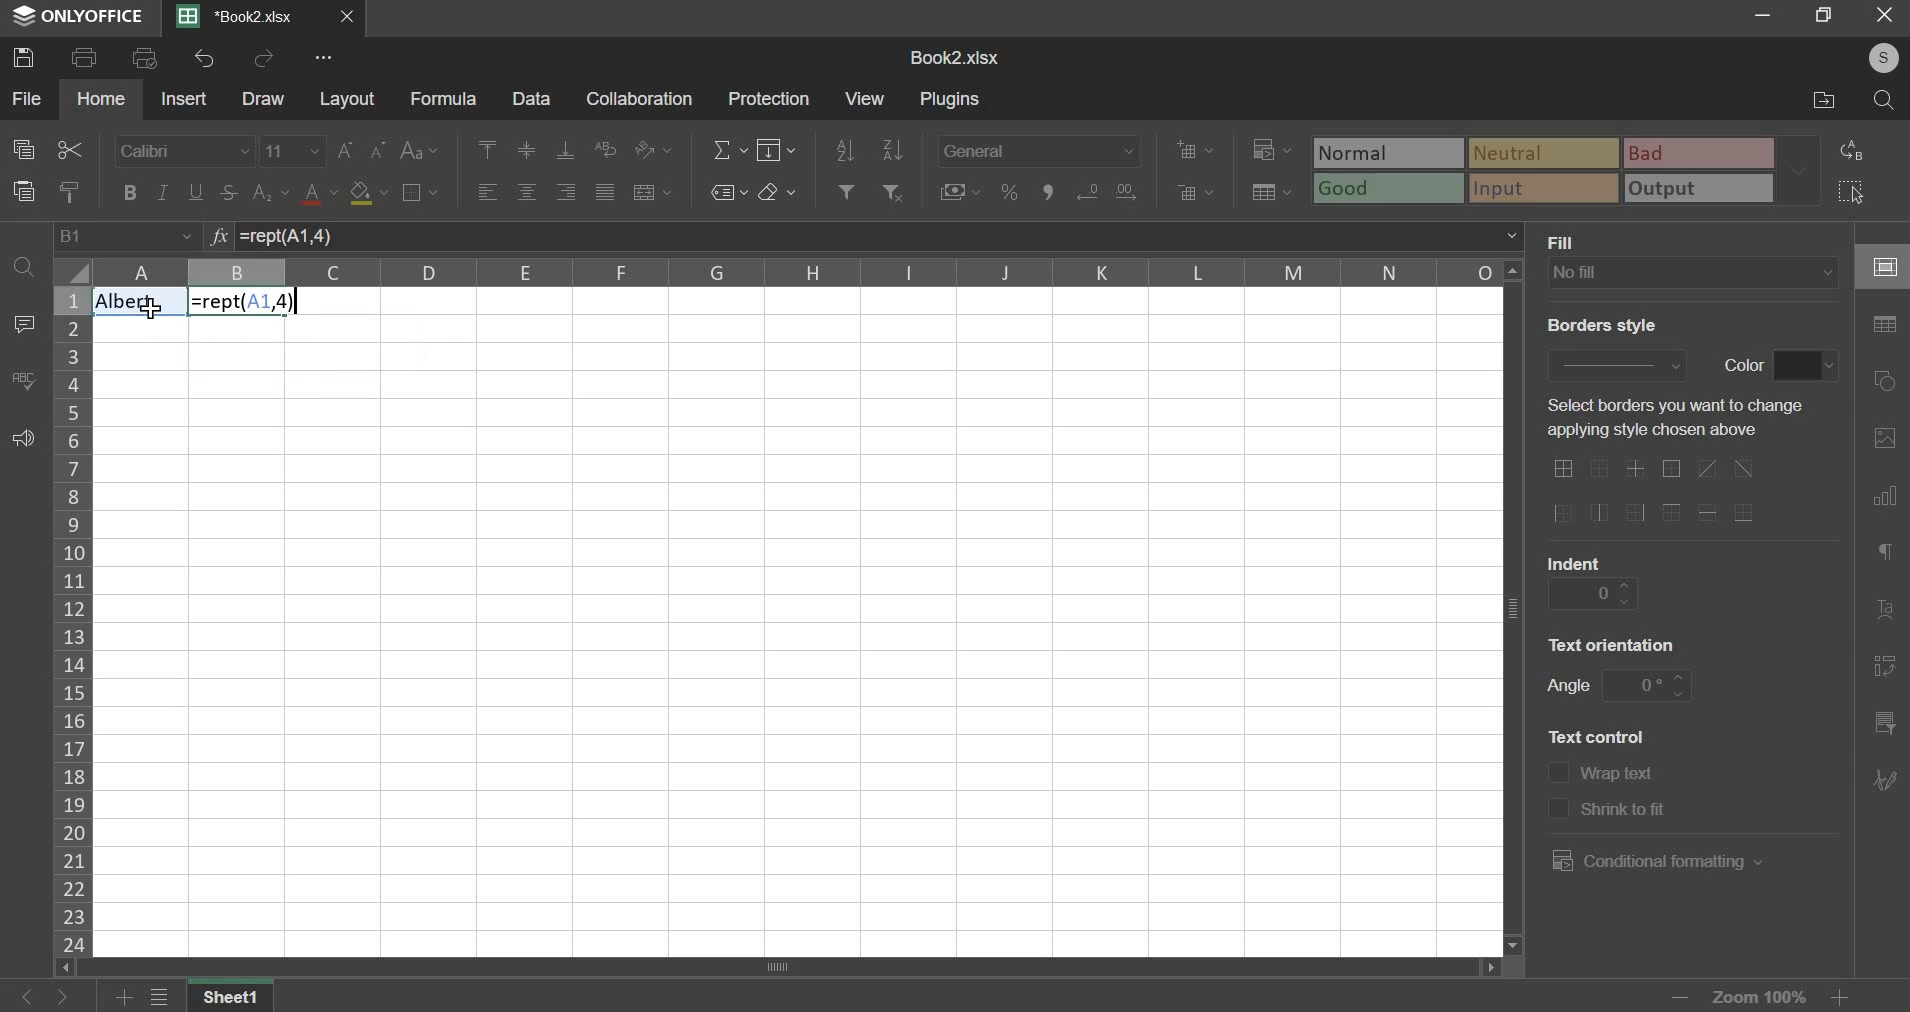 Image resolution: width=1910 pixels, height=1012 pixels. I want to click on paste, so click(23, 190).